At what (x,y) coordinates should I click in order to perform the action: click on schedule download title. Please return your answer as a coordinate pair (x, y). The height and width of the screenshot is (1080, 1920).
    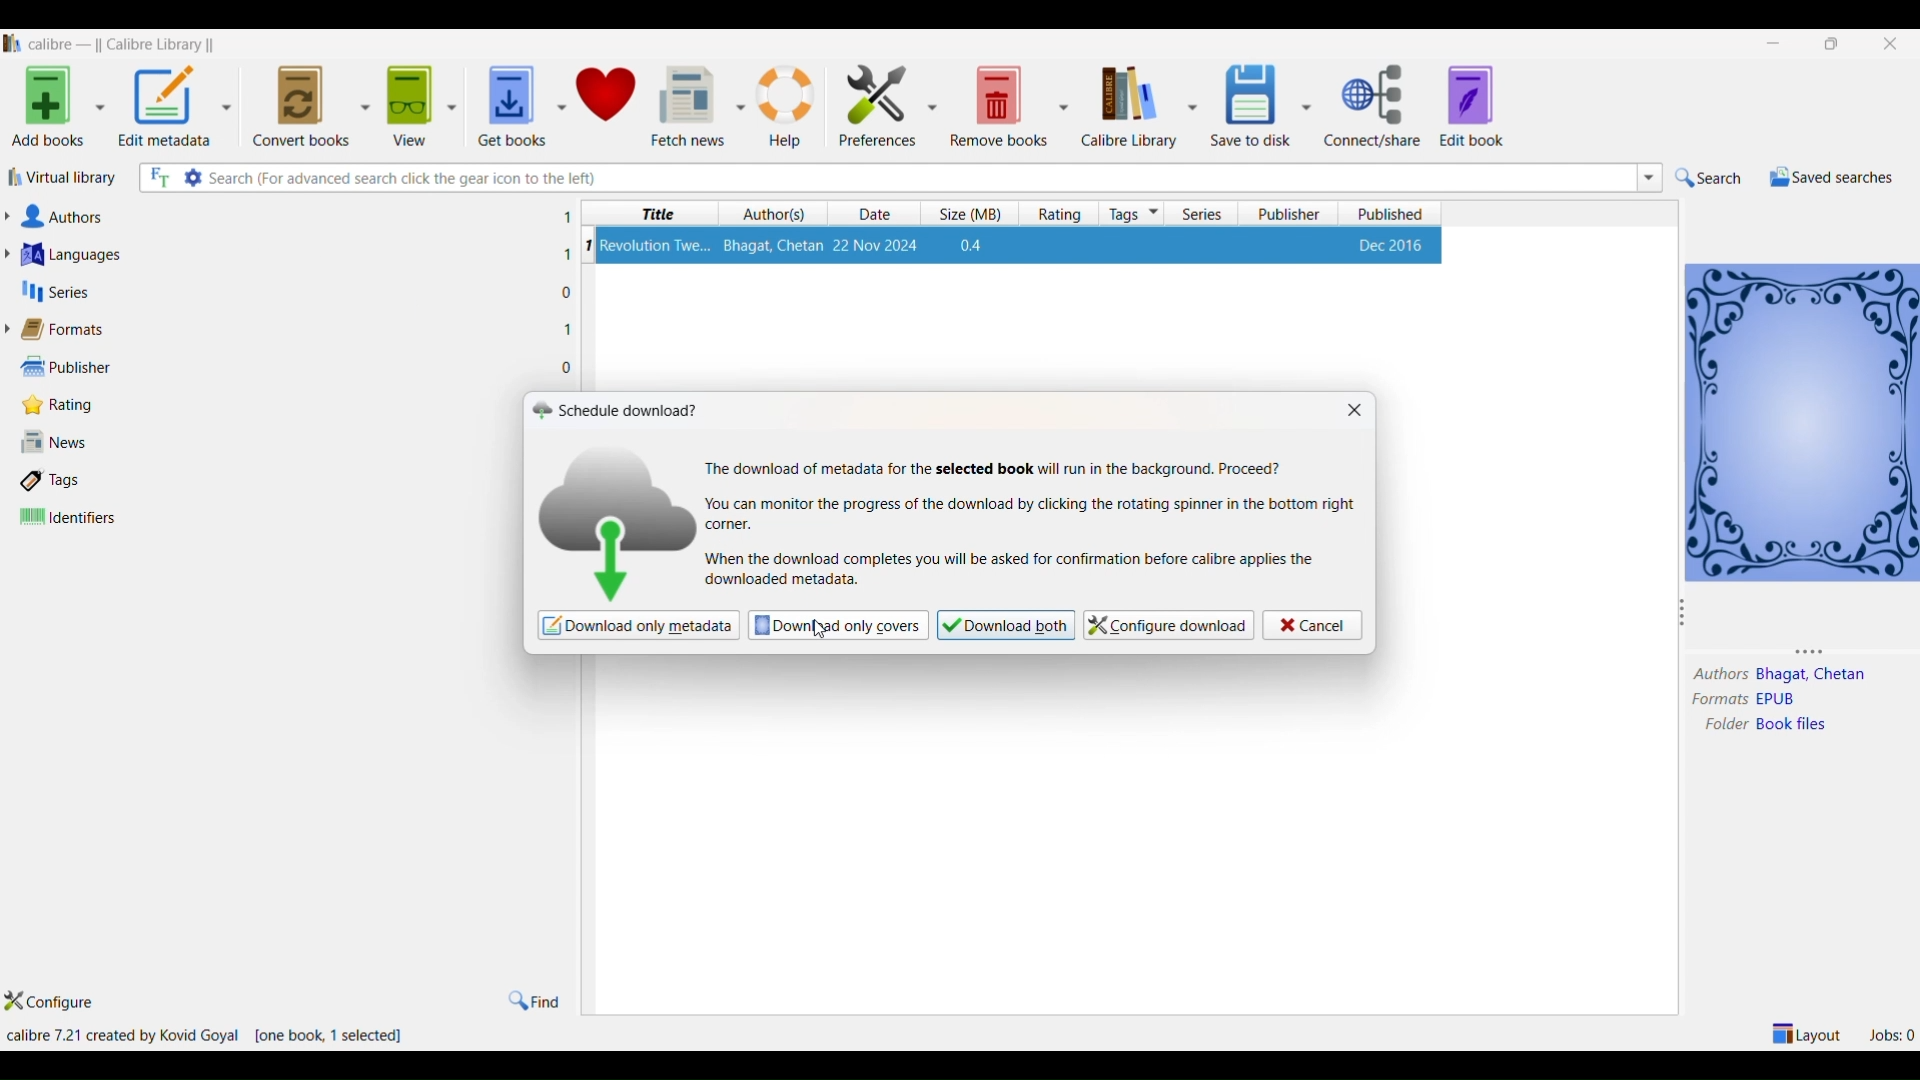
    Looking at the image, I should click on (631, 409).